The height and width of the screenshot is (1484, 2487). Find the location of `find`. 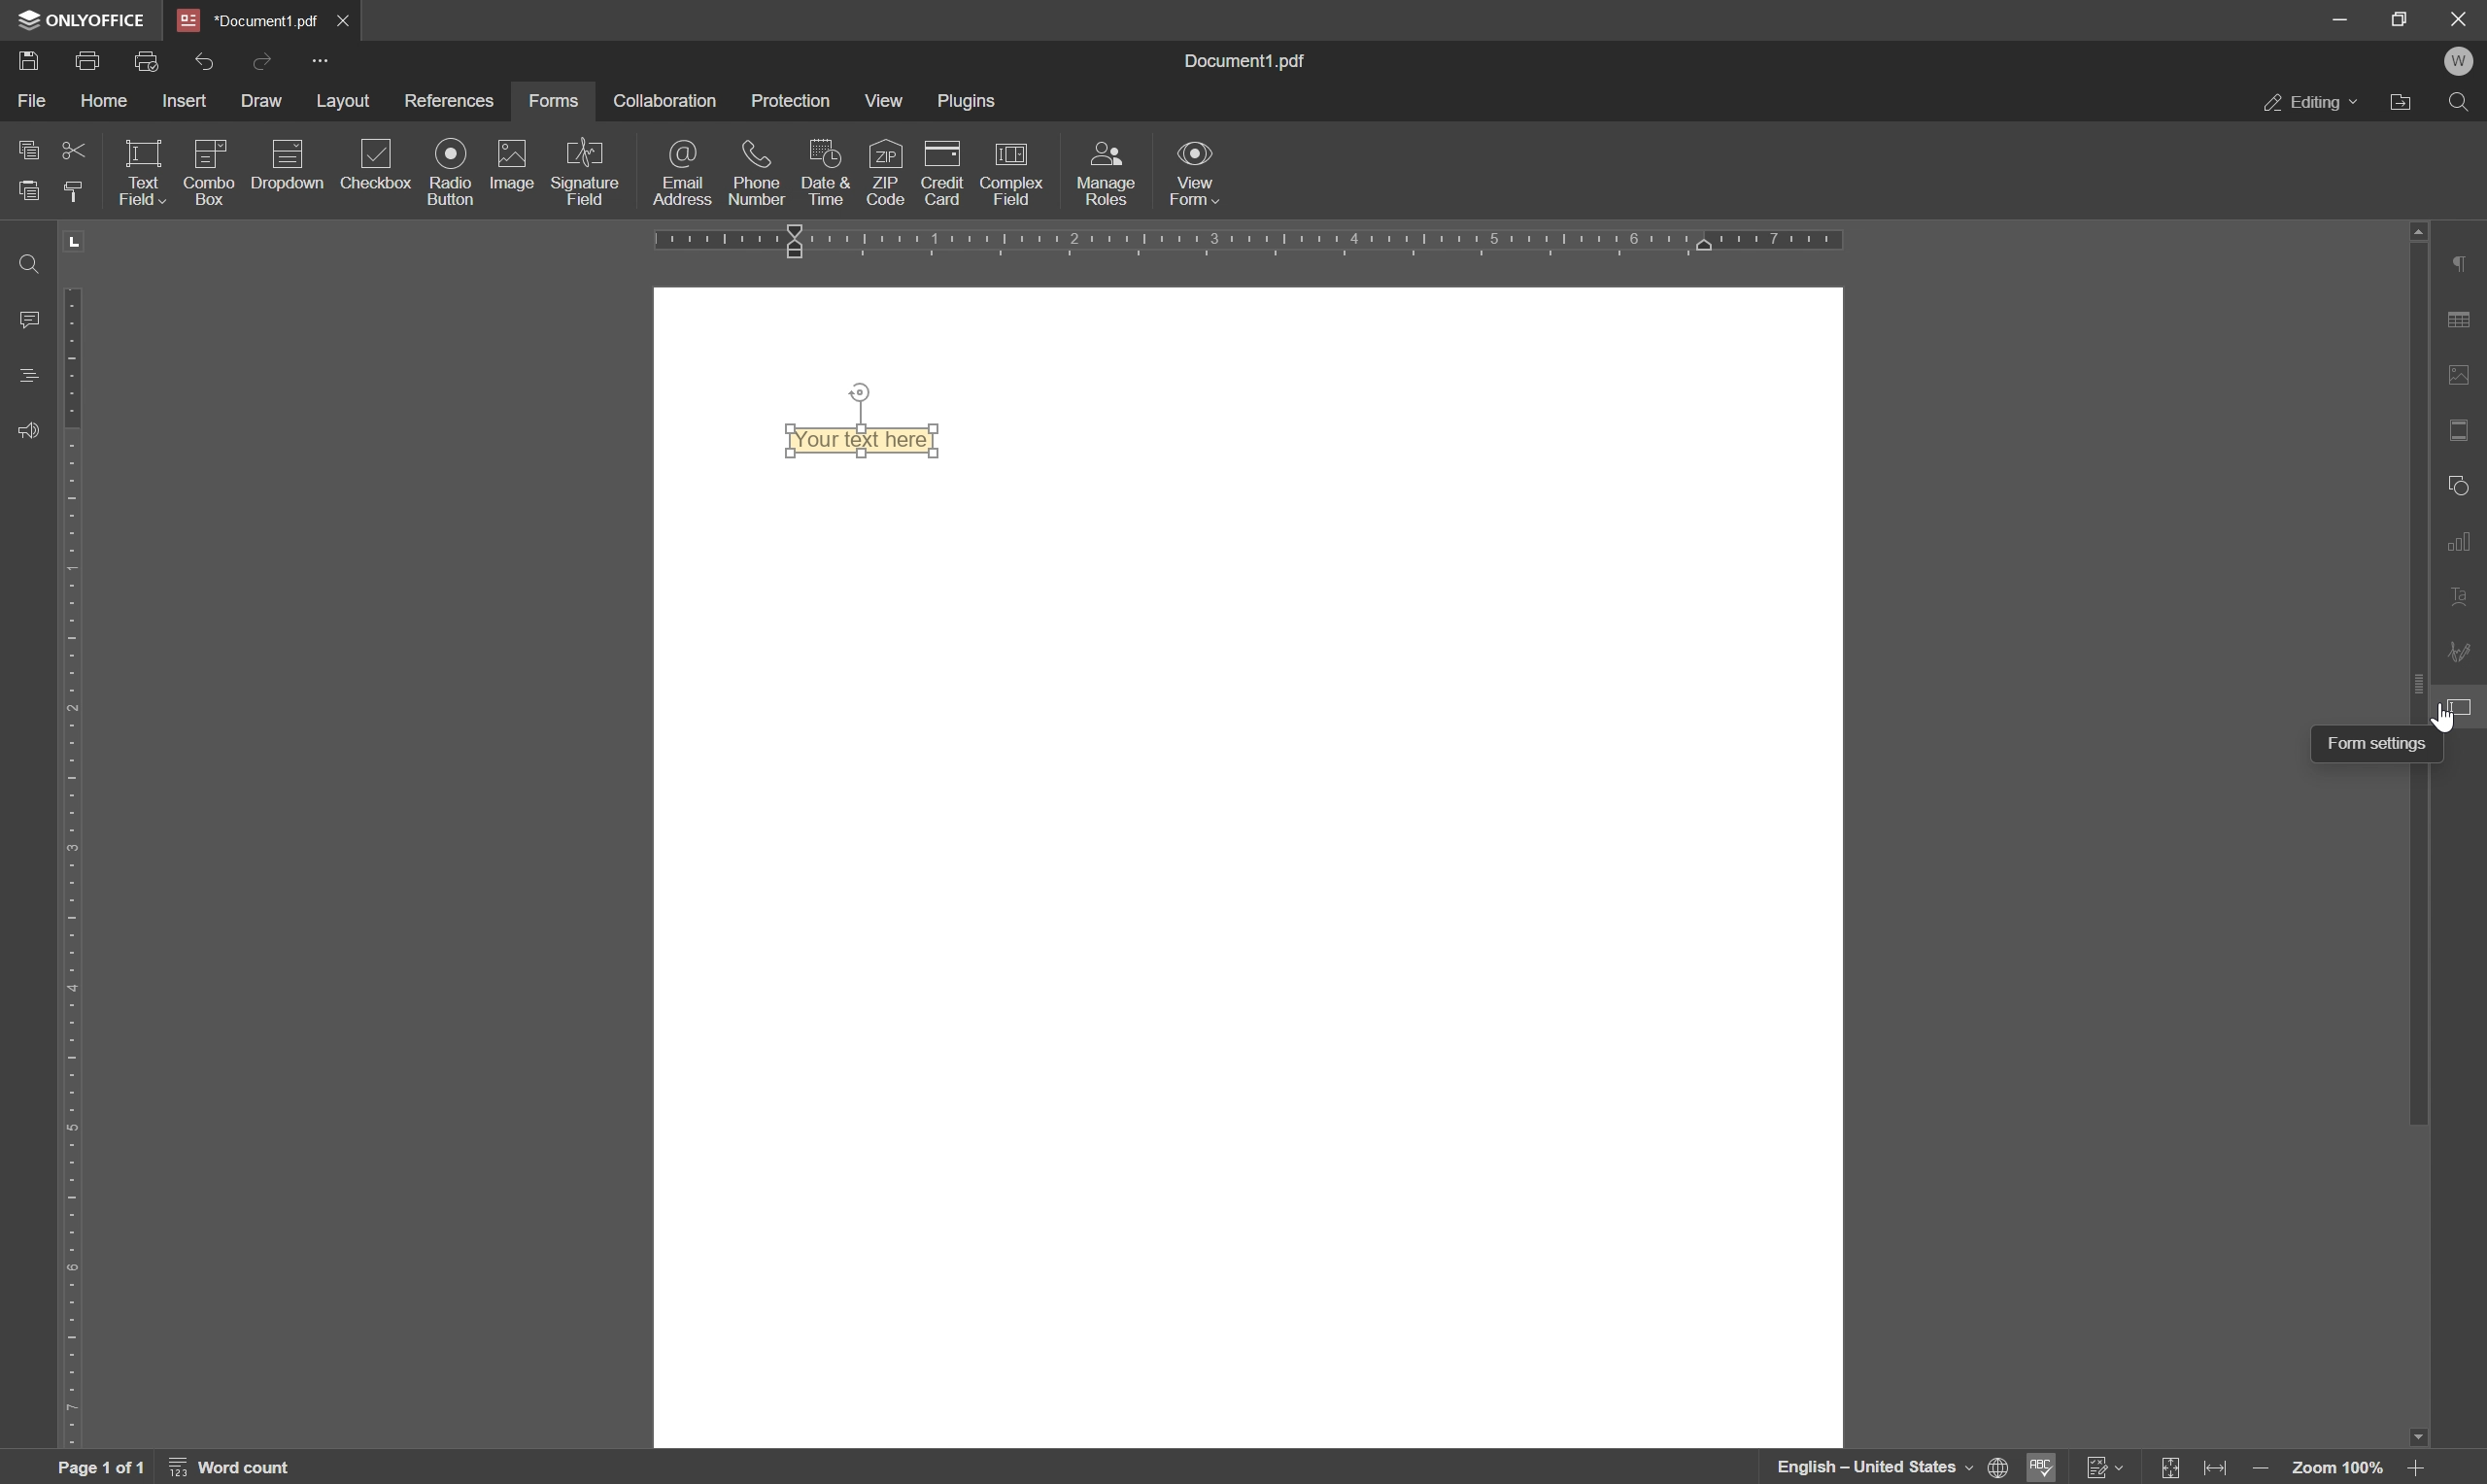

find is located at coordinates (23, 261).